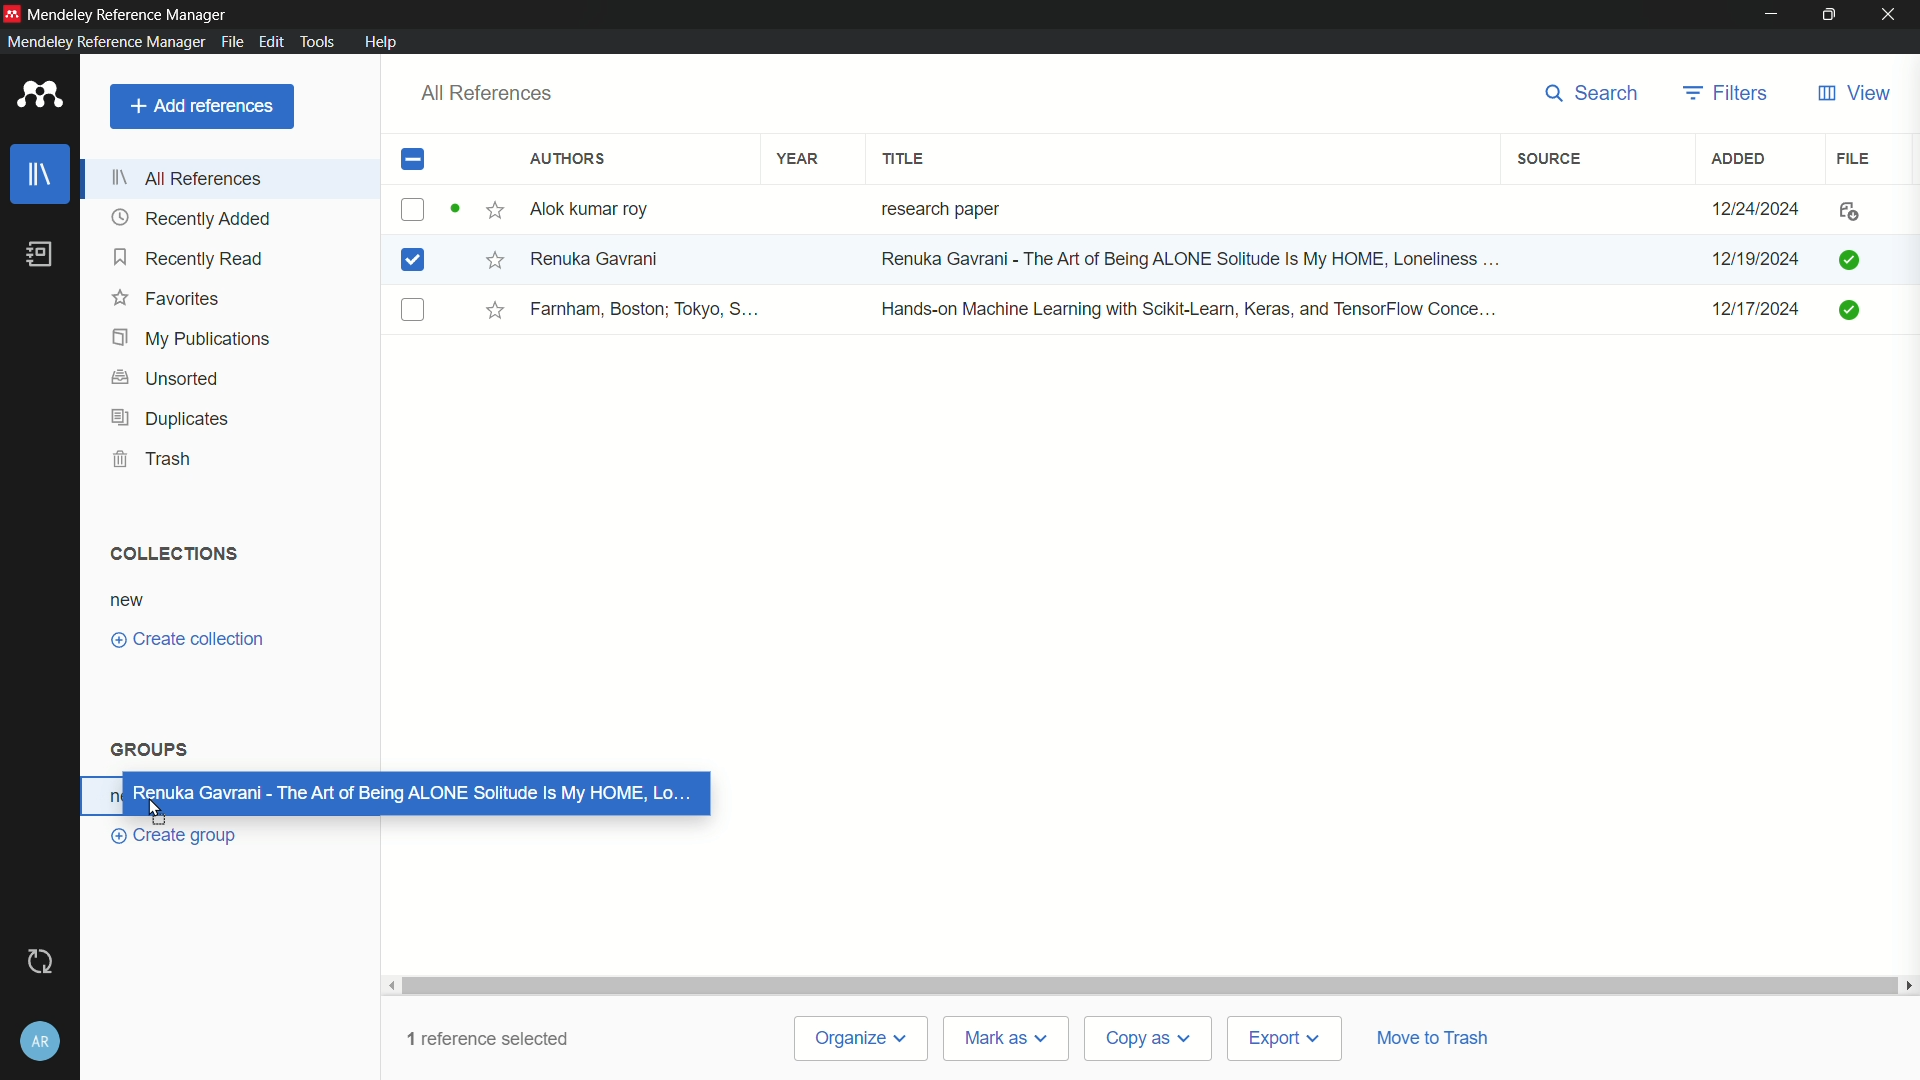 The height and width of the screenshot is (1080, 1920). What do you see at coordinates (1438, 1034) in the screenshot?
I see `move to trash` at bounding box center [1438, 1034].